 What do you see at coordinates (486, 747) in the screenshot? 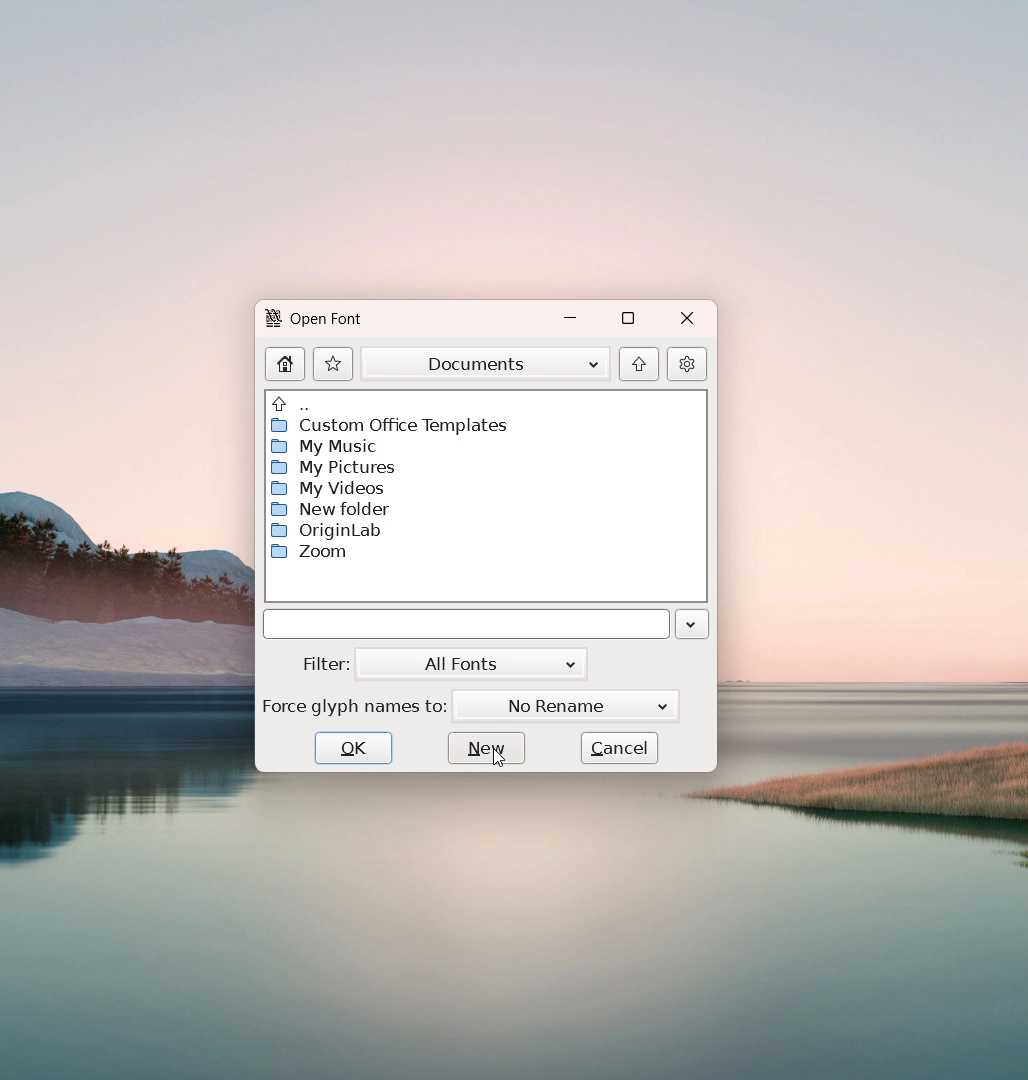
I see `new` at bounding box center [486, 747].